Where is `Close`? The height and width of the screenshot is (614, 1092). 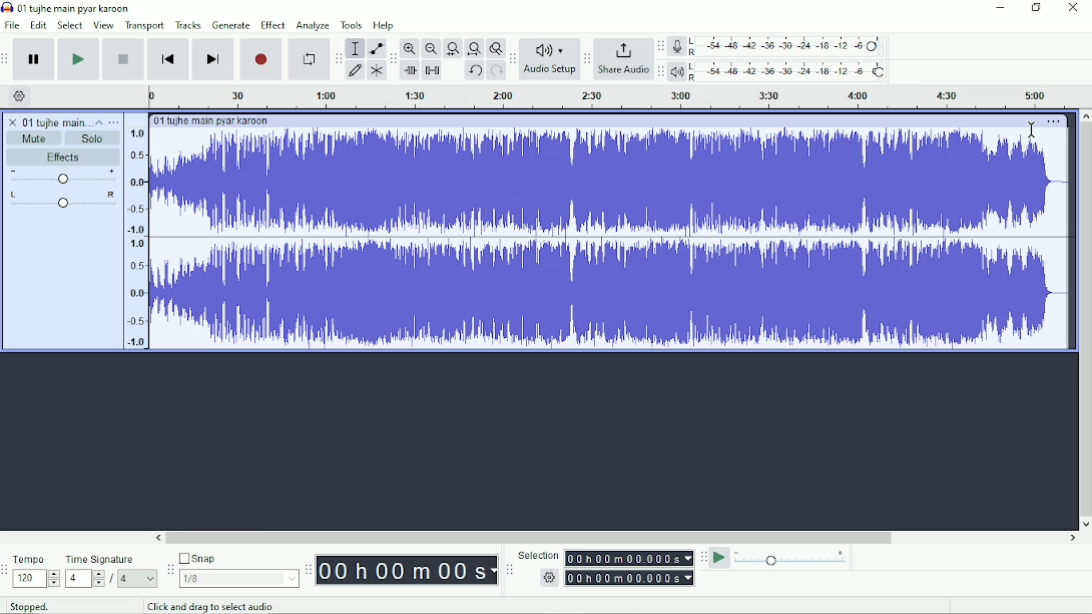
Close is located at coordinates (1074, 7).